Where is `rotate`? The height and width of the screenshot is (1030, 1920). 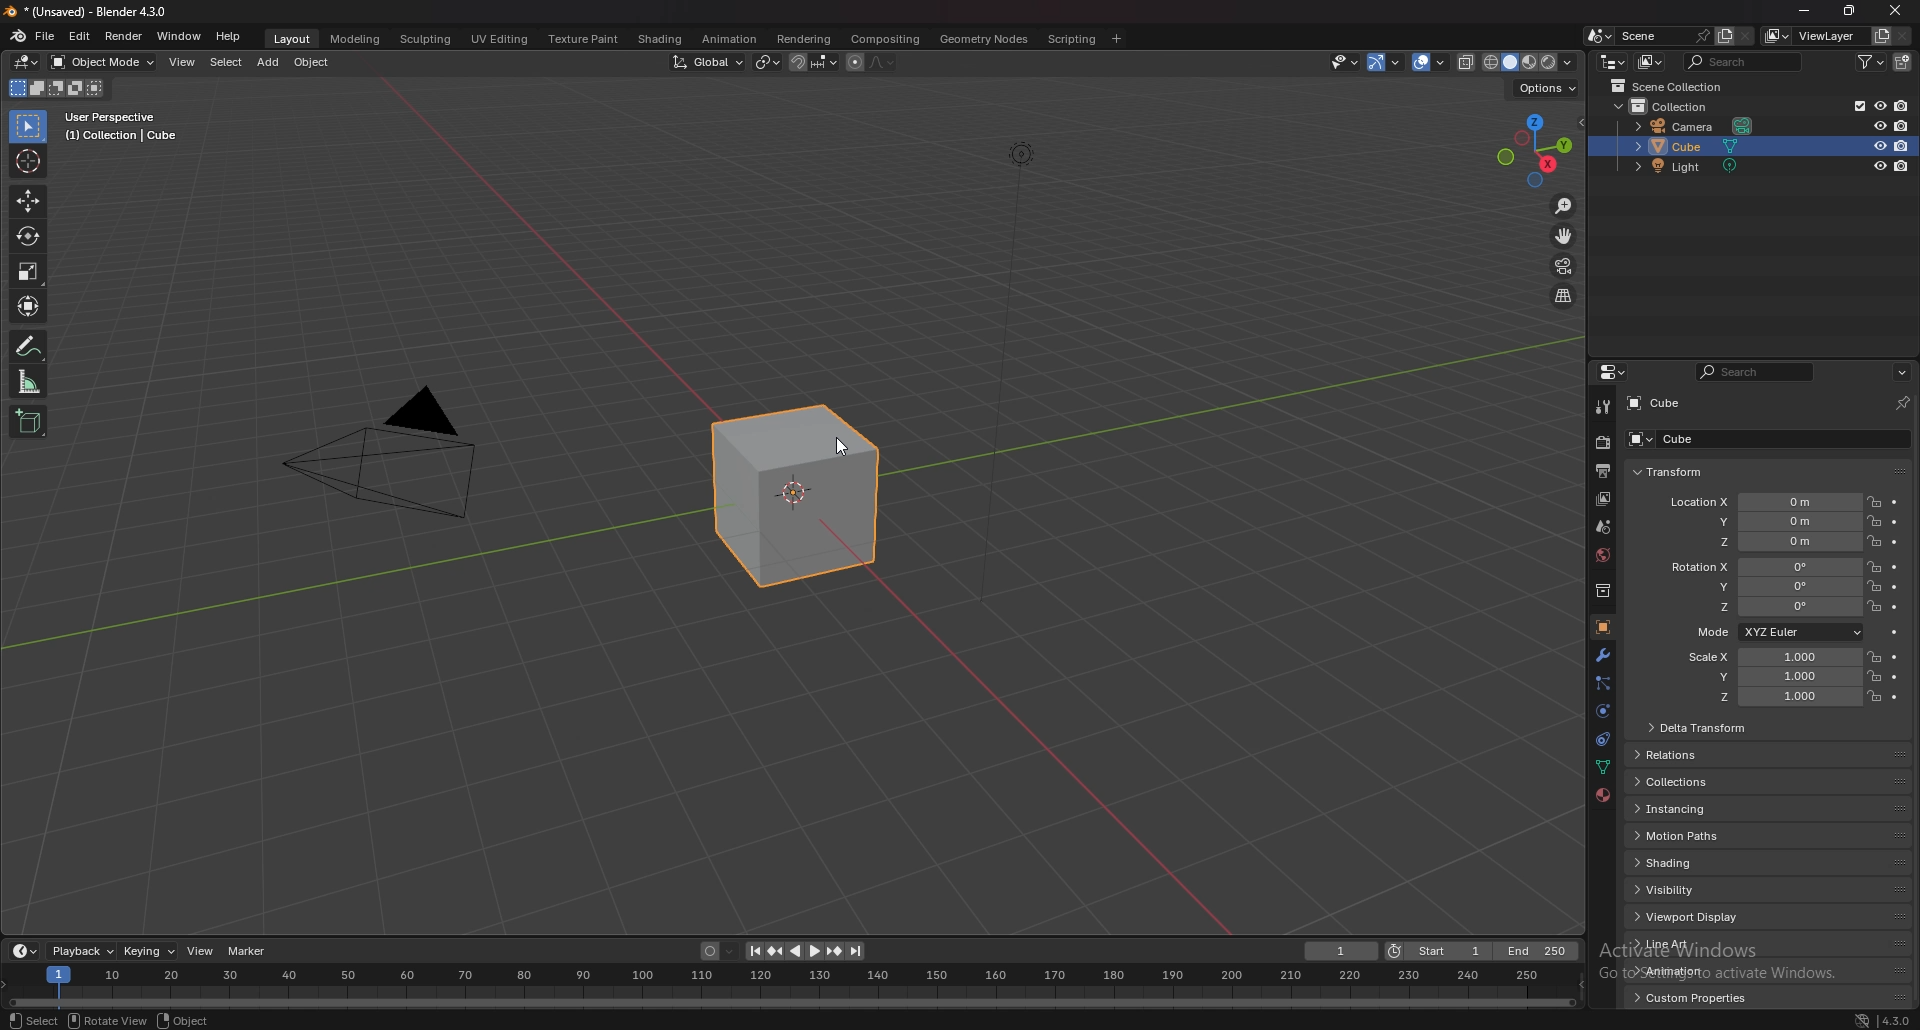 rotate is located at coordinates (27, 236).